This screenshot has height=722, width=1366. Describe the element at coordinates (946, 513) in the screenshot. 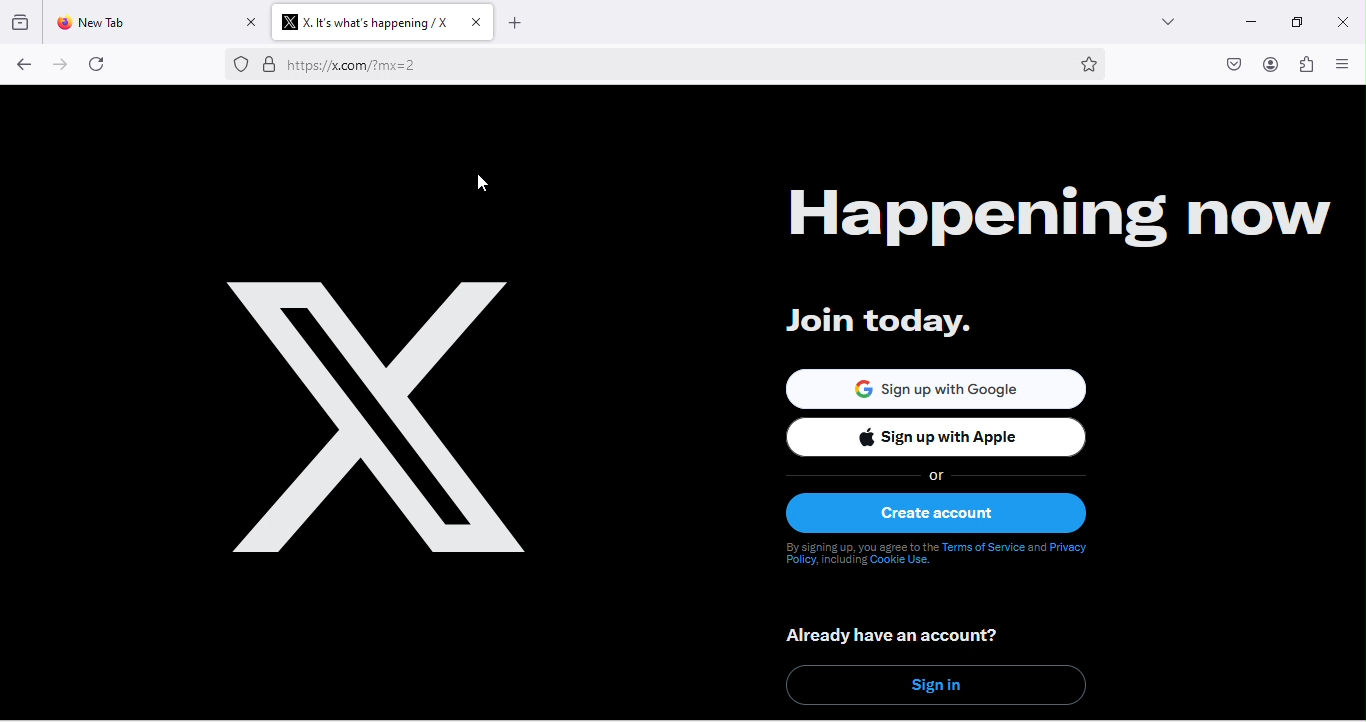

I see `create account` at that location.